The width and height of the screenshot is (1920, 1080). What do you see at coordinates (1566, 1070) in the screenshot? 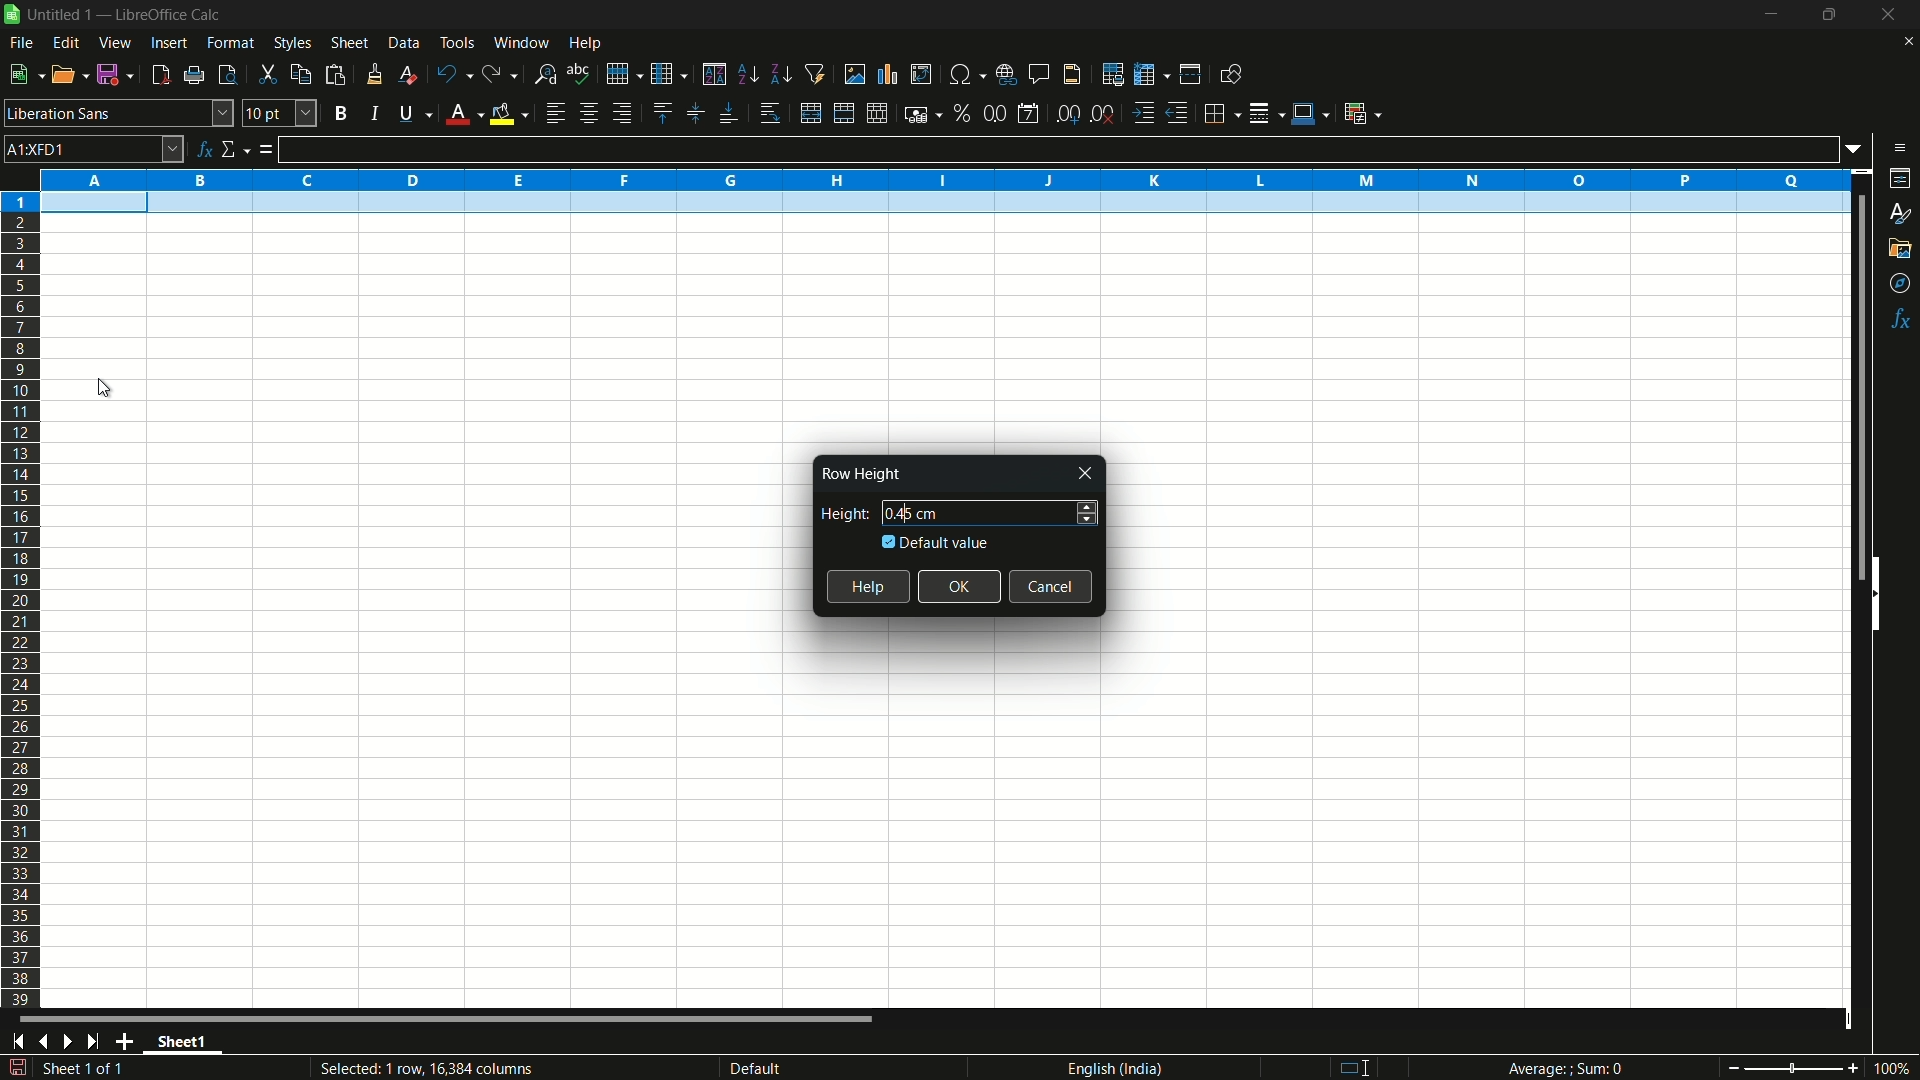
I see `Average; Sum 0` at bounding box center [1566, 1070].